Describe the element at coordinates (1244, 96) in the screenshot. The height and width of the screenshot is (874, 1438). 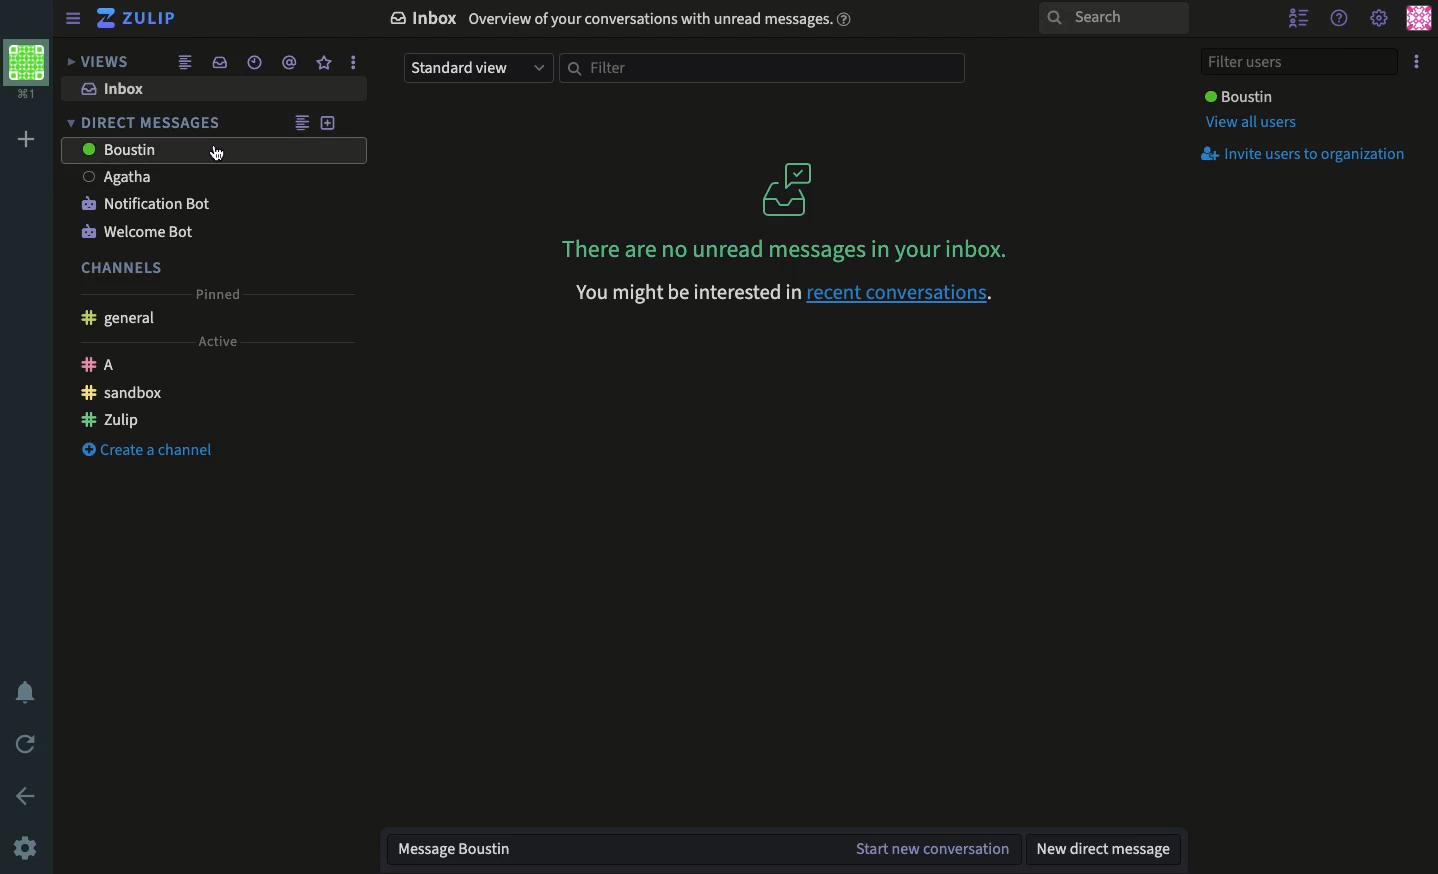
I see `User` at that location.